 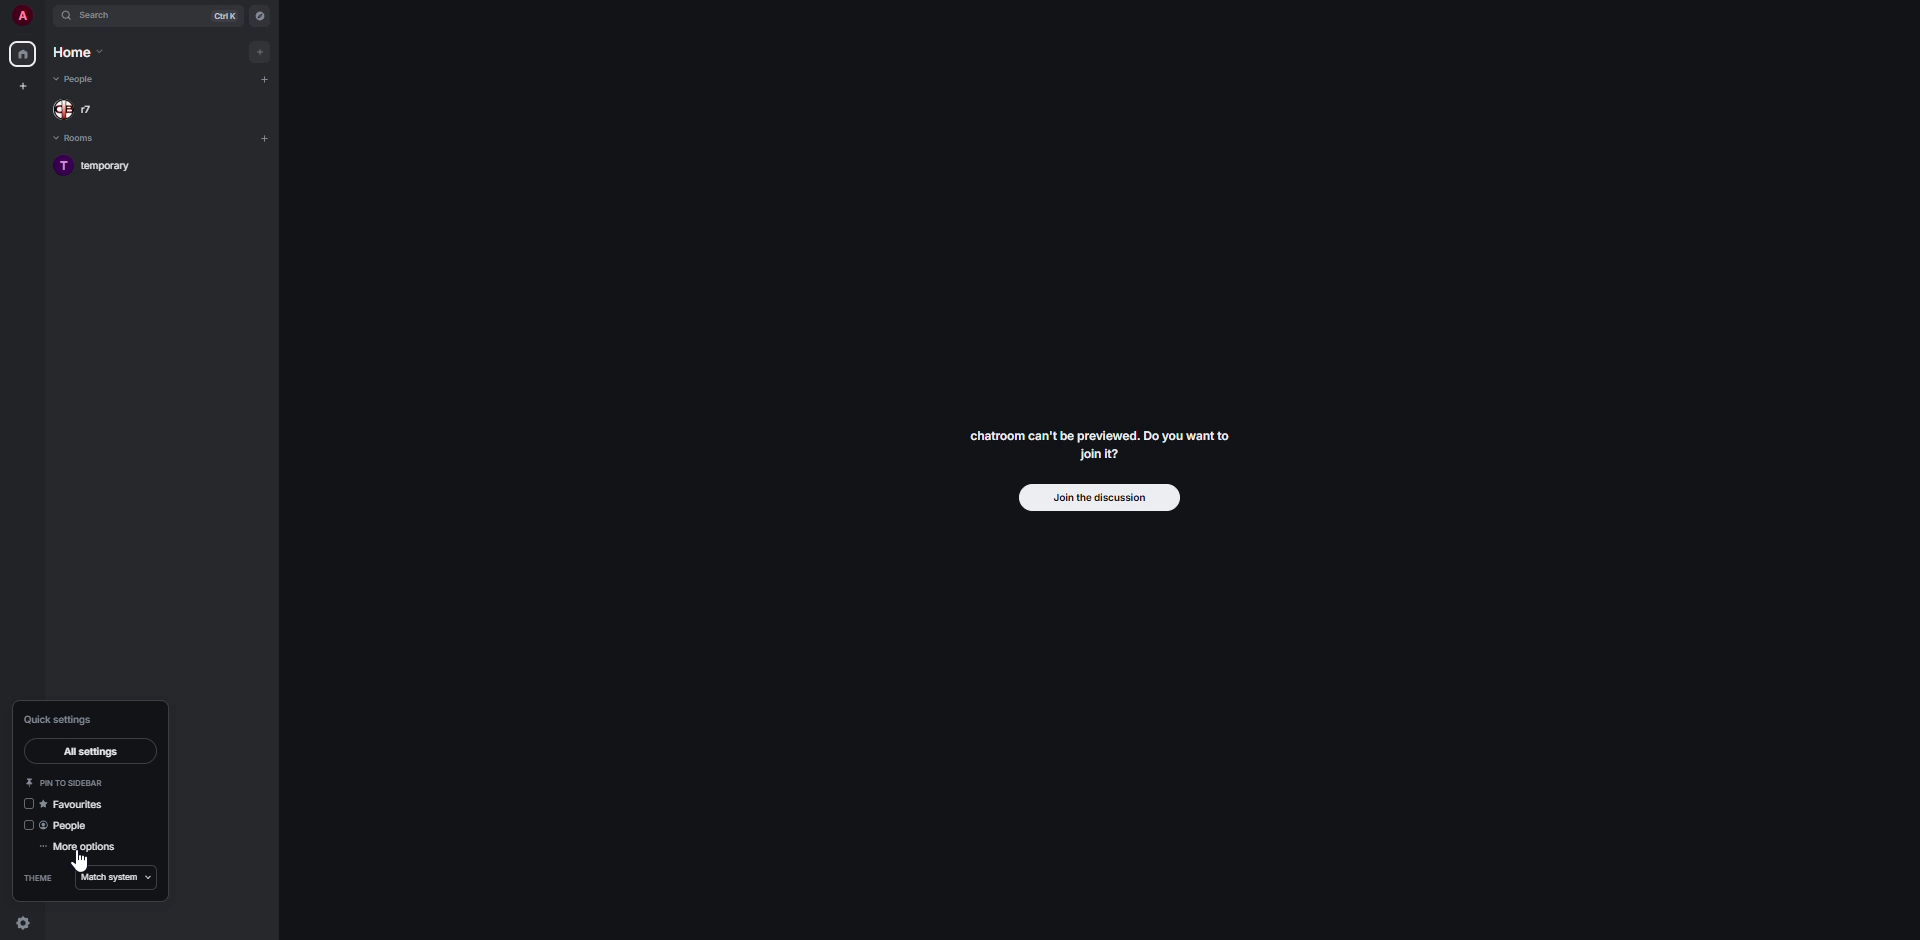 What do you see at coordinates (22, 56) in the screenshot?
I see `home` at bounding box center [22, 56].